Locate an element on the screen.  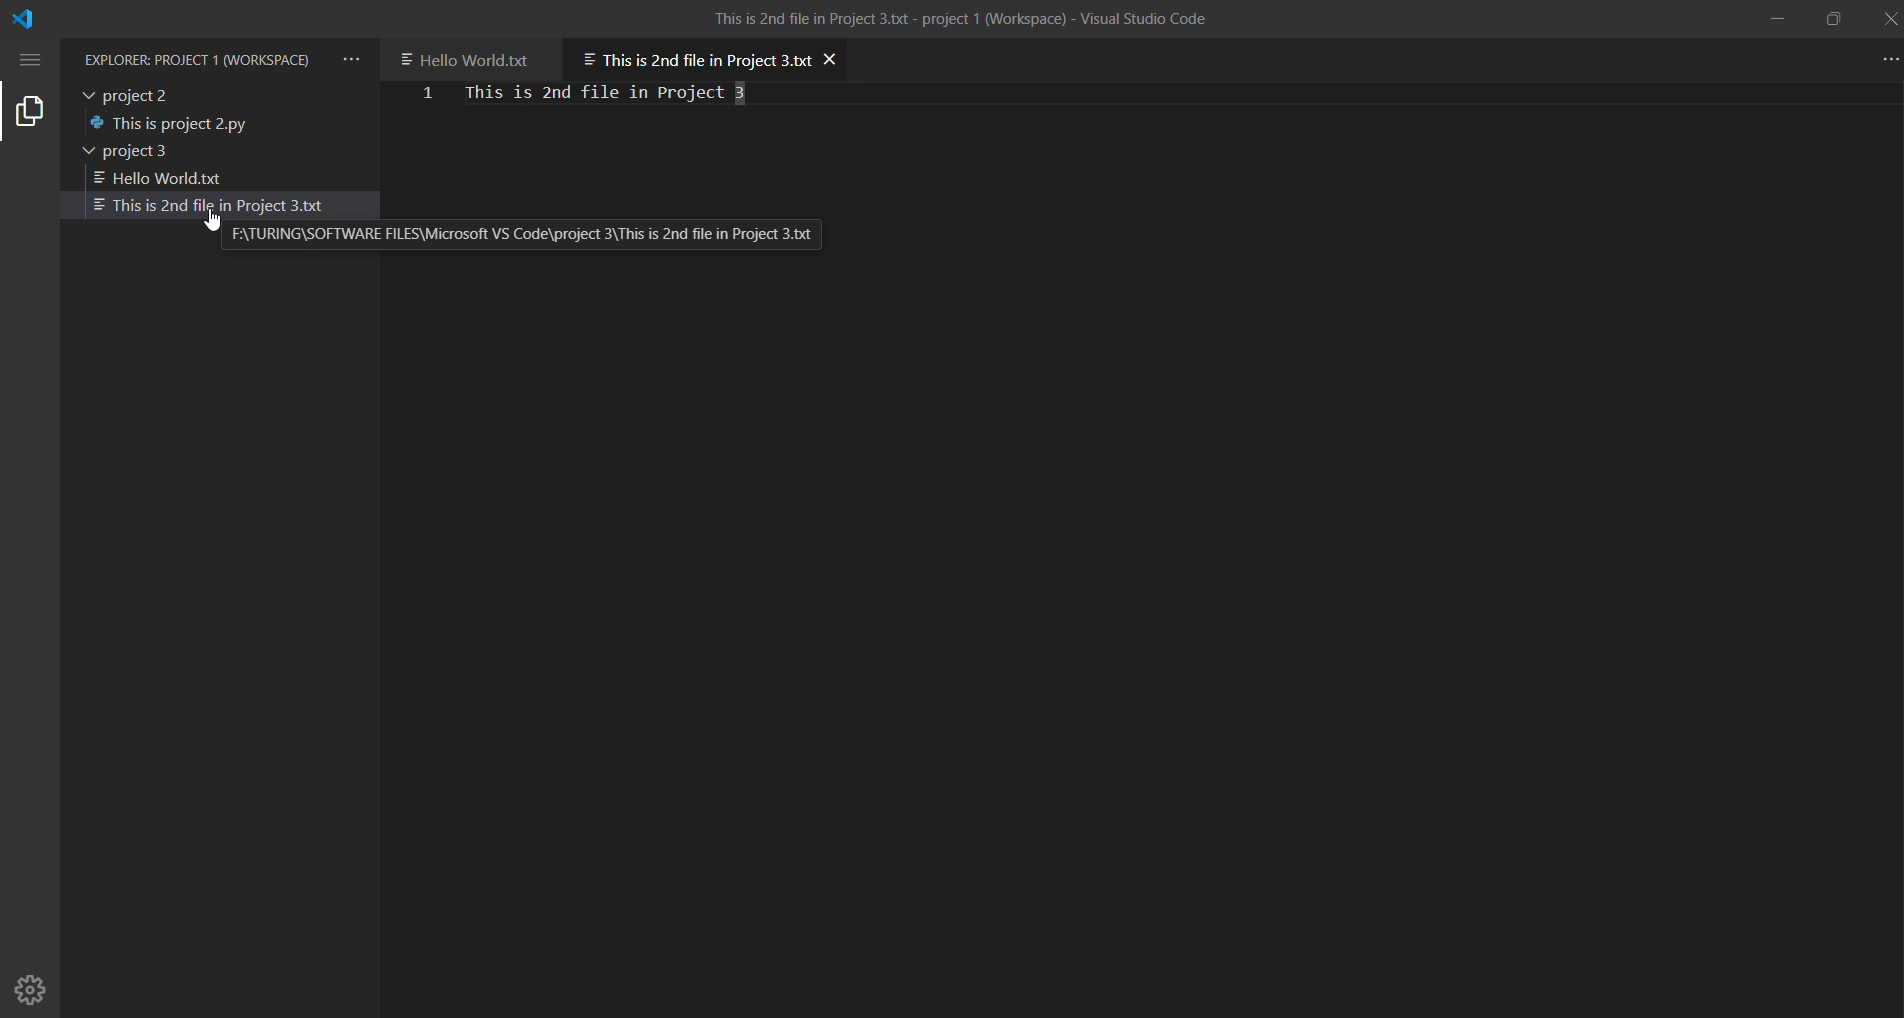
more actions is located at coordinates (1888, 59).